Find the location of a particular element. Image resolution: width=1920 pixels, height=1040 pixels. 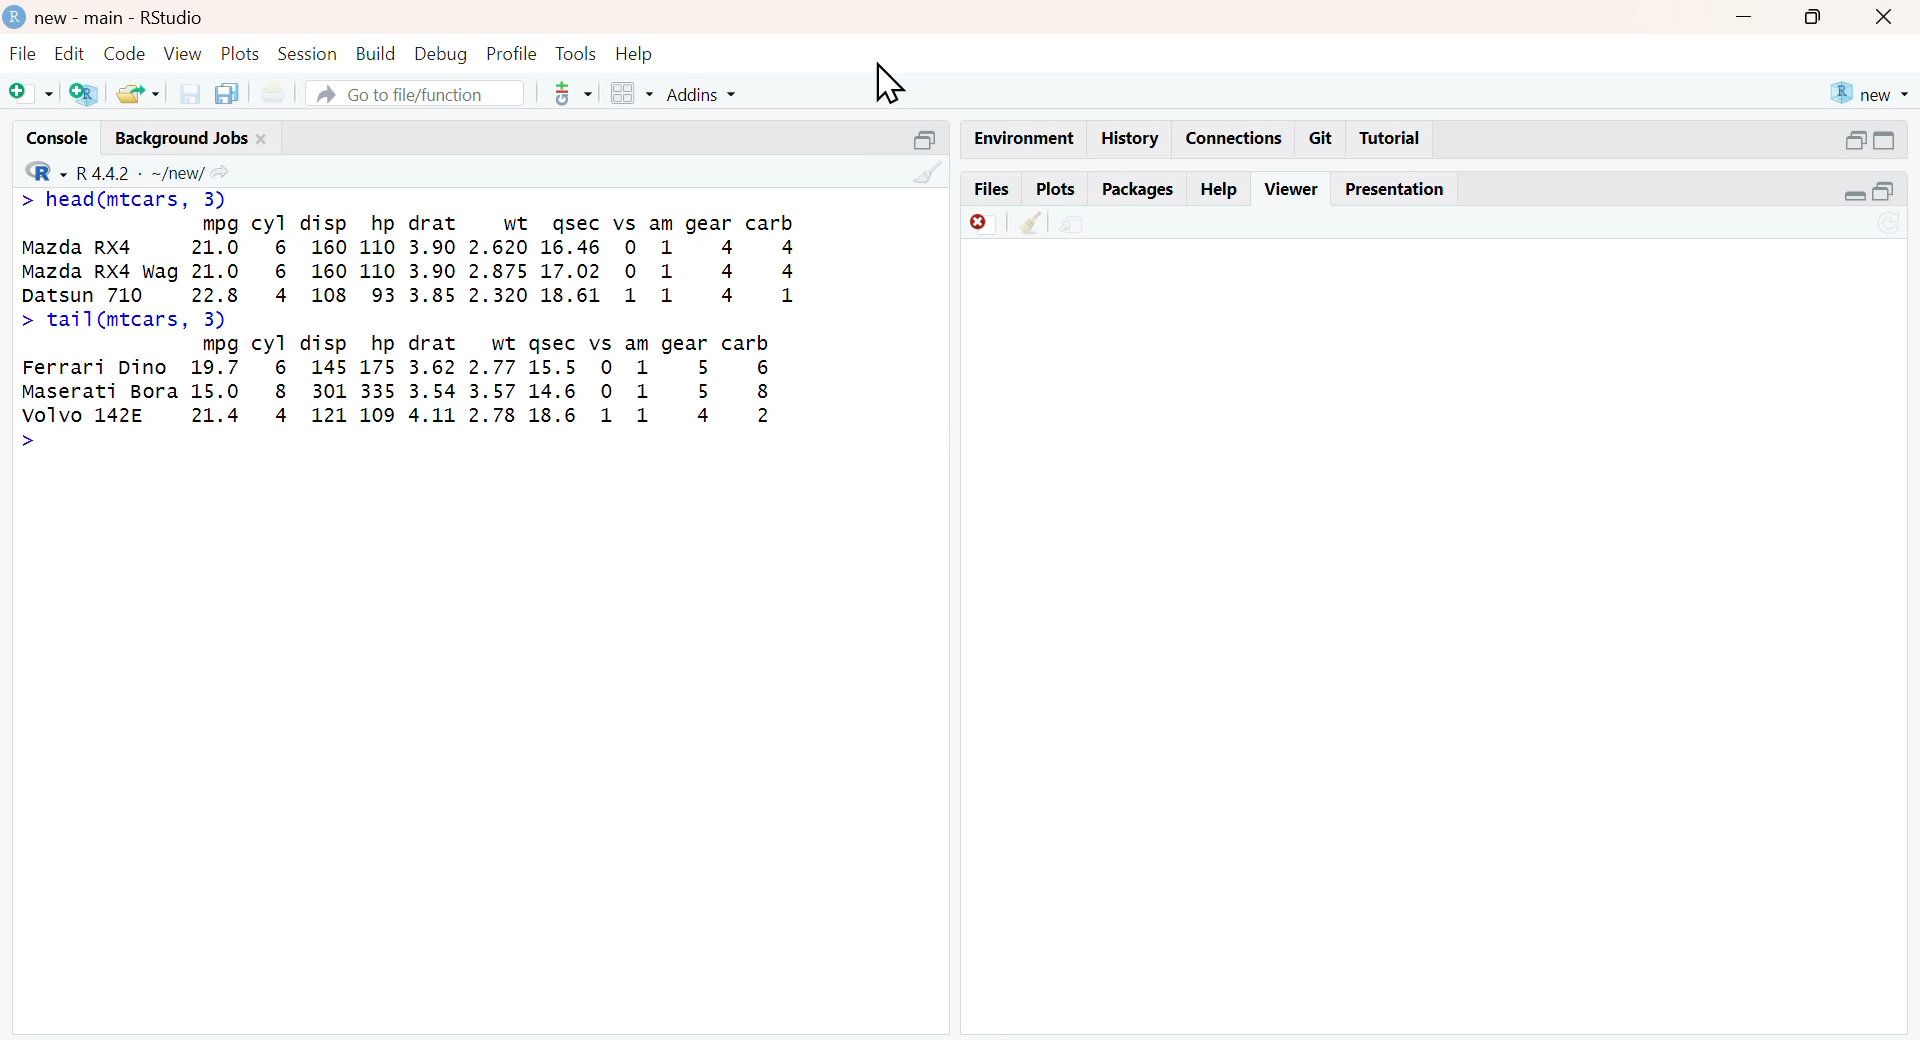

close is located at coordinates (1889, 19).